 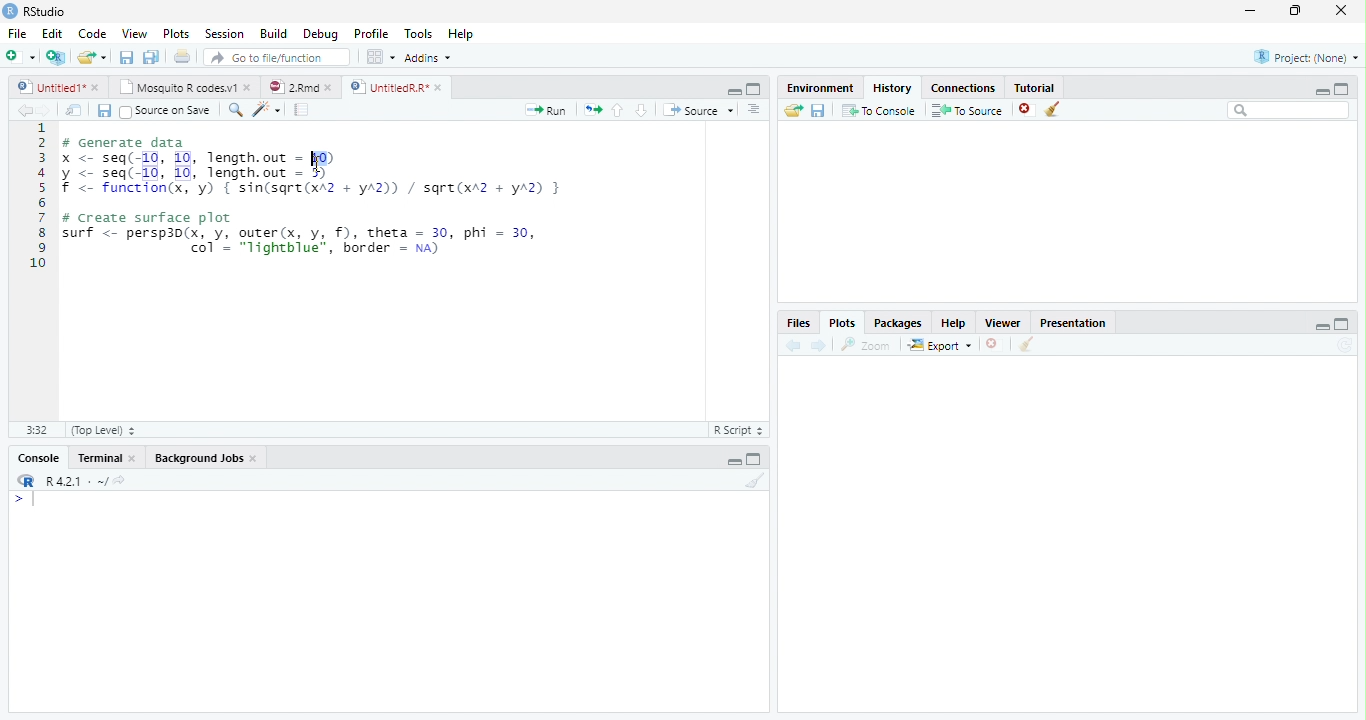 I want to click on Minimize, so click(x=732, y=91).